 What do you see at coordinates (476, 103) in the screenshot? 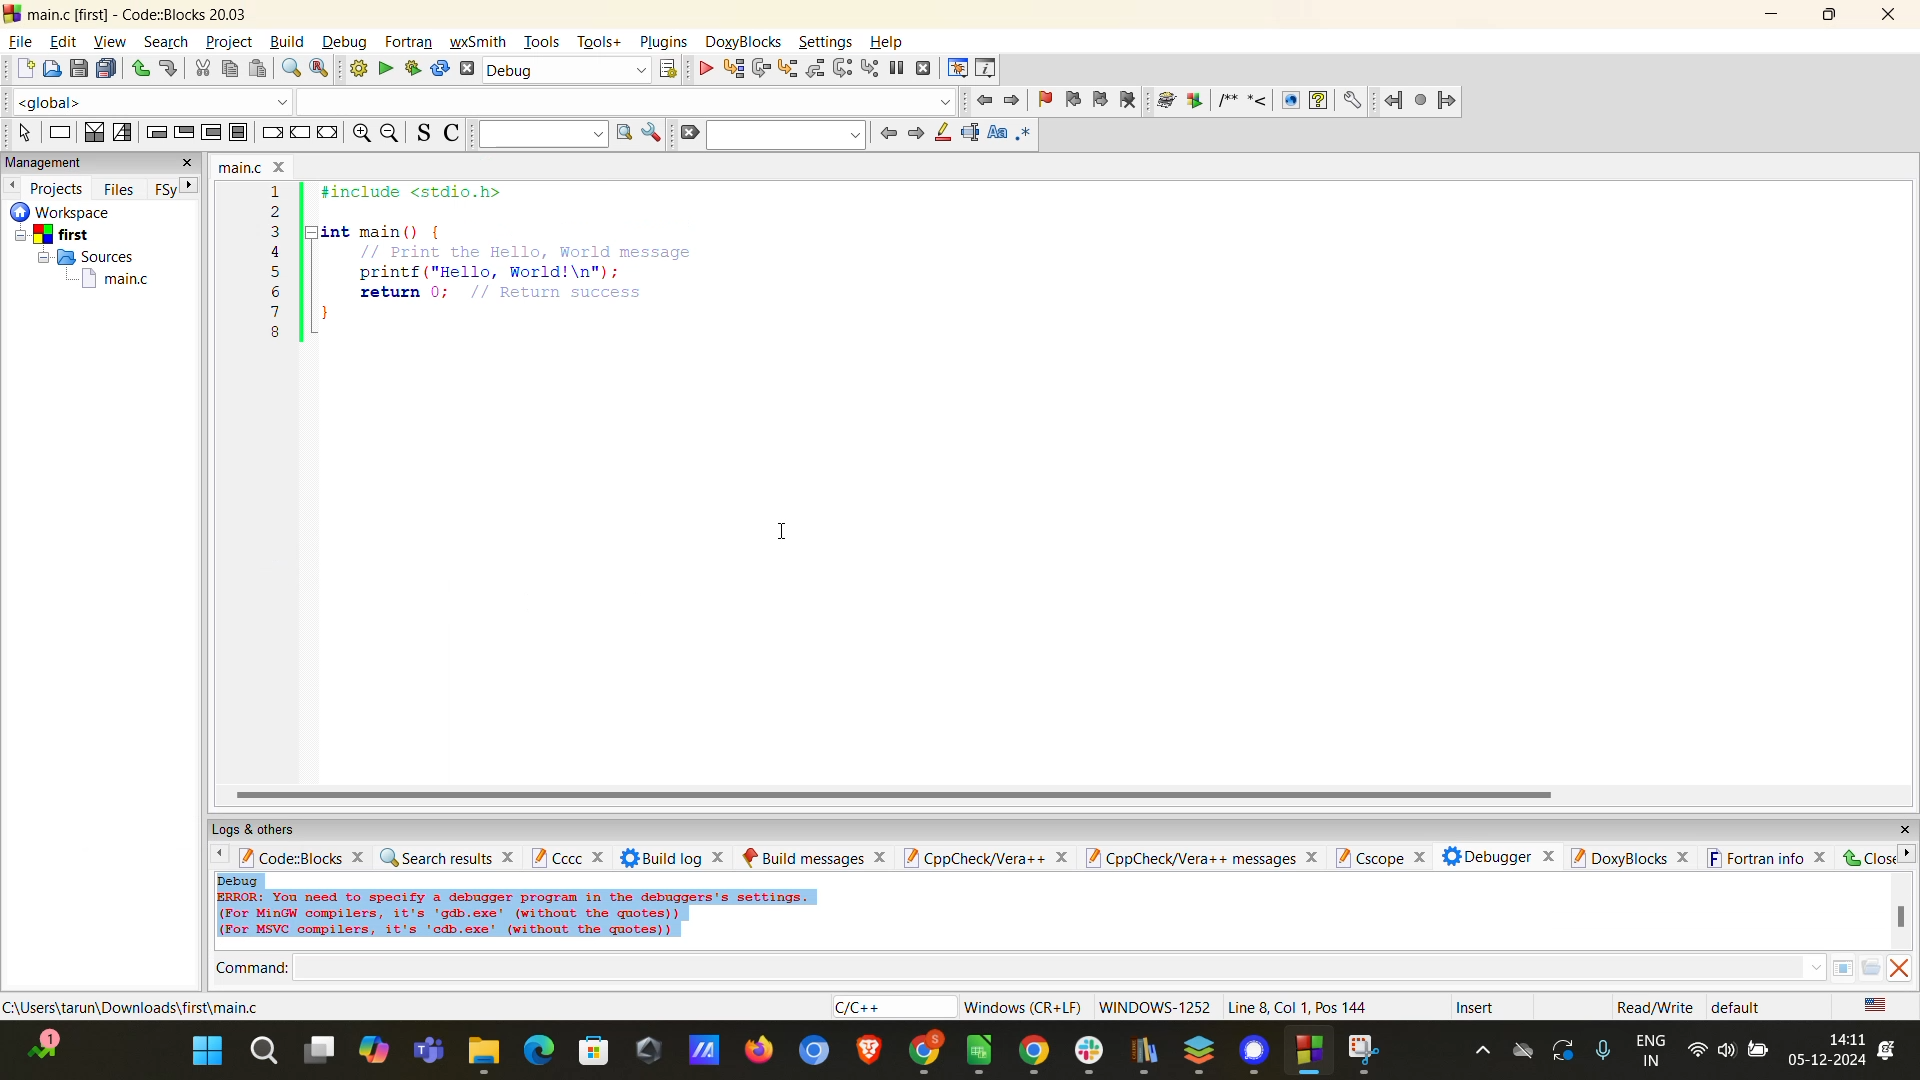
I see `code completion compiler` at bounding box center [476, 103].